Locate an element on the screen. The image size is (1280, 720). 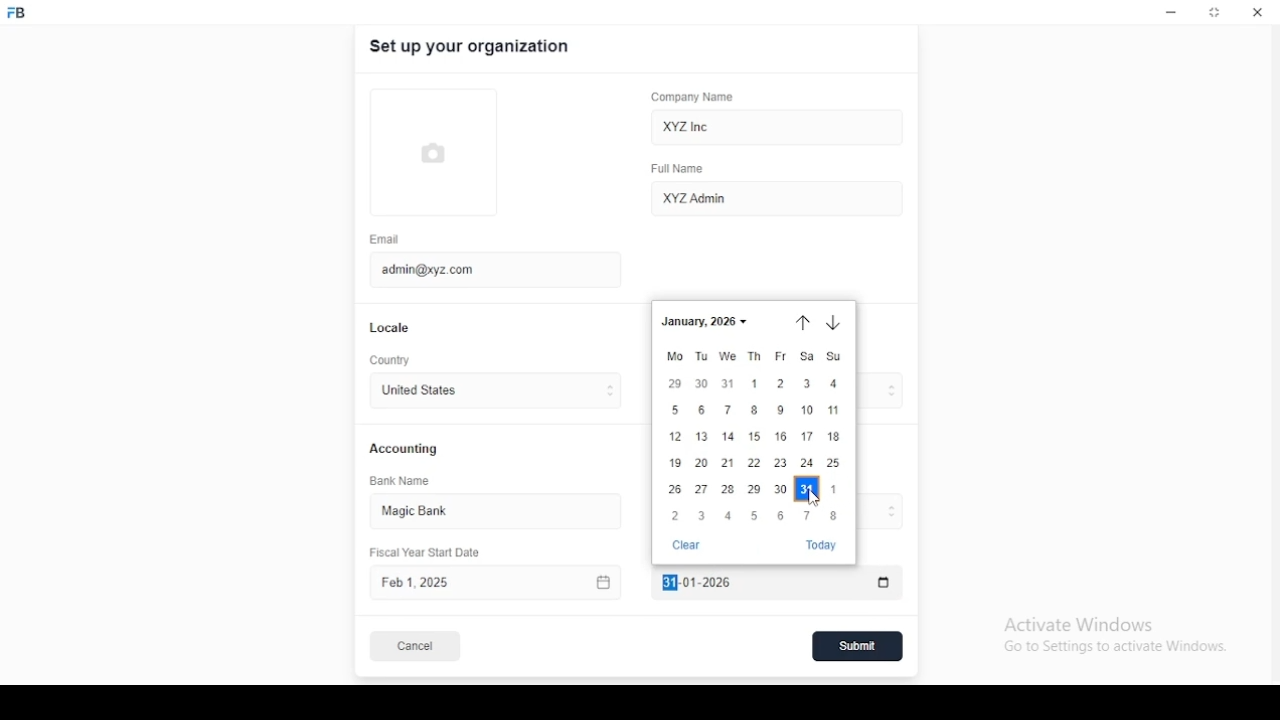
th is located at coordinates (753, 357).